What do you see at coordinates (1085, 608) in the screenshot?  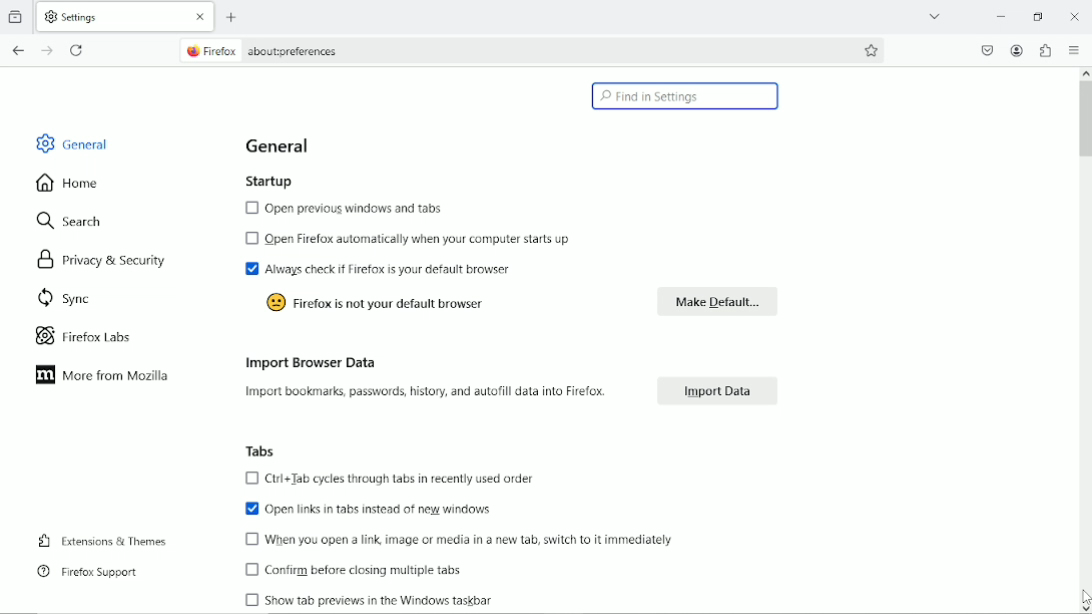 I see `Scroll Down` at bounding box center [1085, 608].